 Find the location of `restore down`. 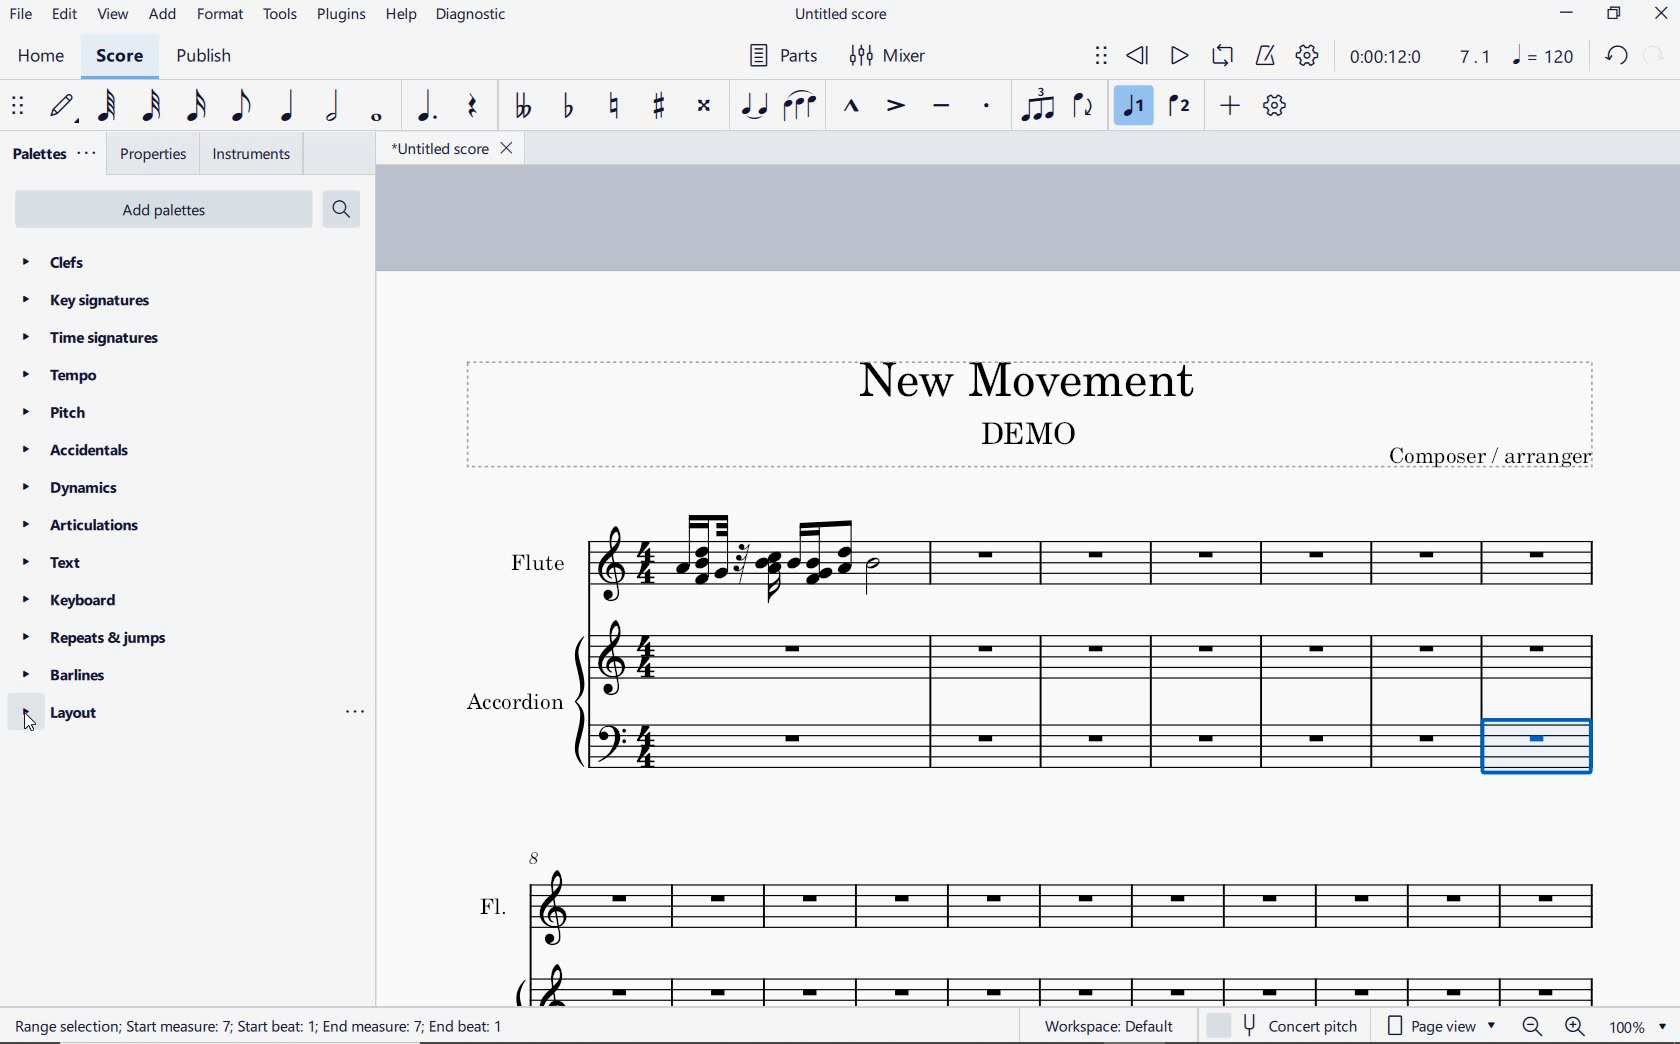

restore down is located at coordinates (1615, 15).